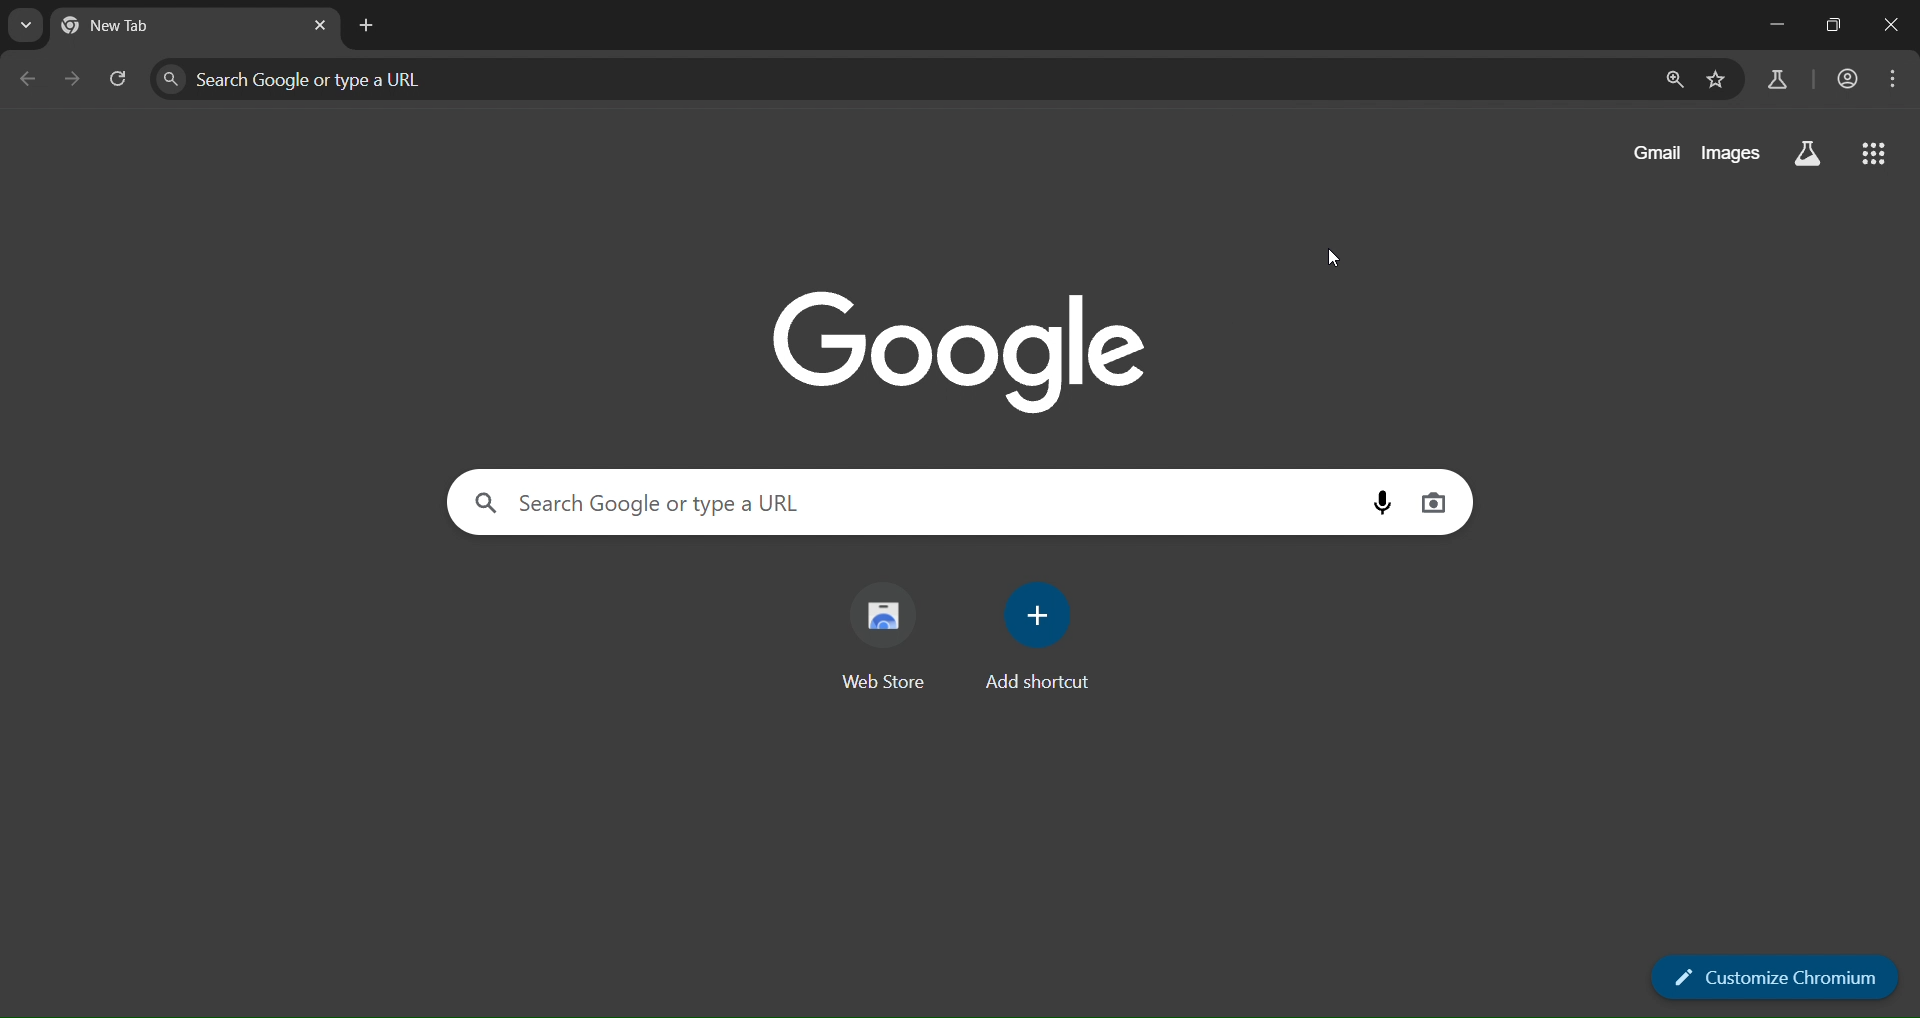 This screenshot has width=1920, height=1018. Describe the element at coordinates (1851, 78) in the screenshot. I see `account` at that location.